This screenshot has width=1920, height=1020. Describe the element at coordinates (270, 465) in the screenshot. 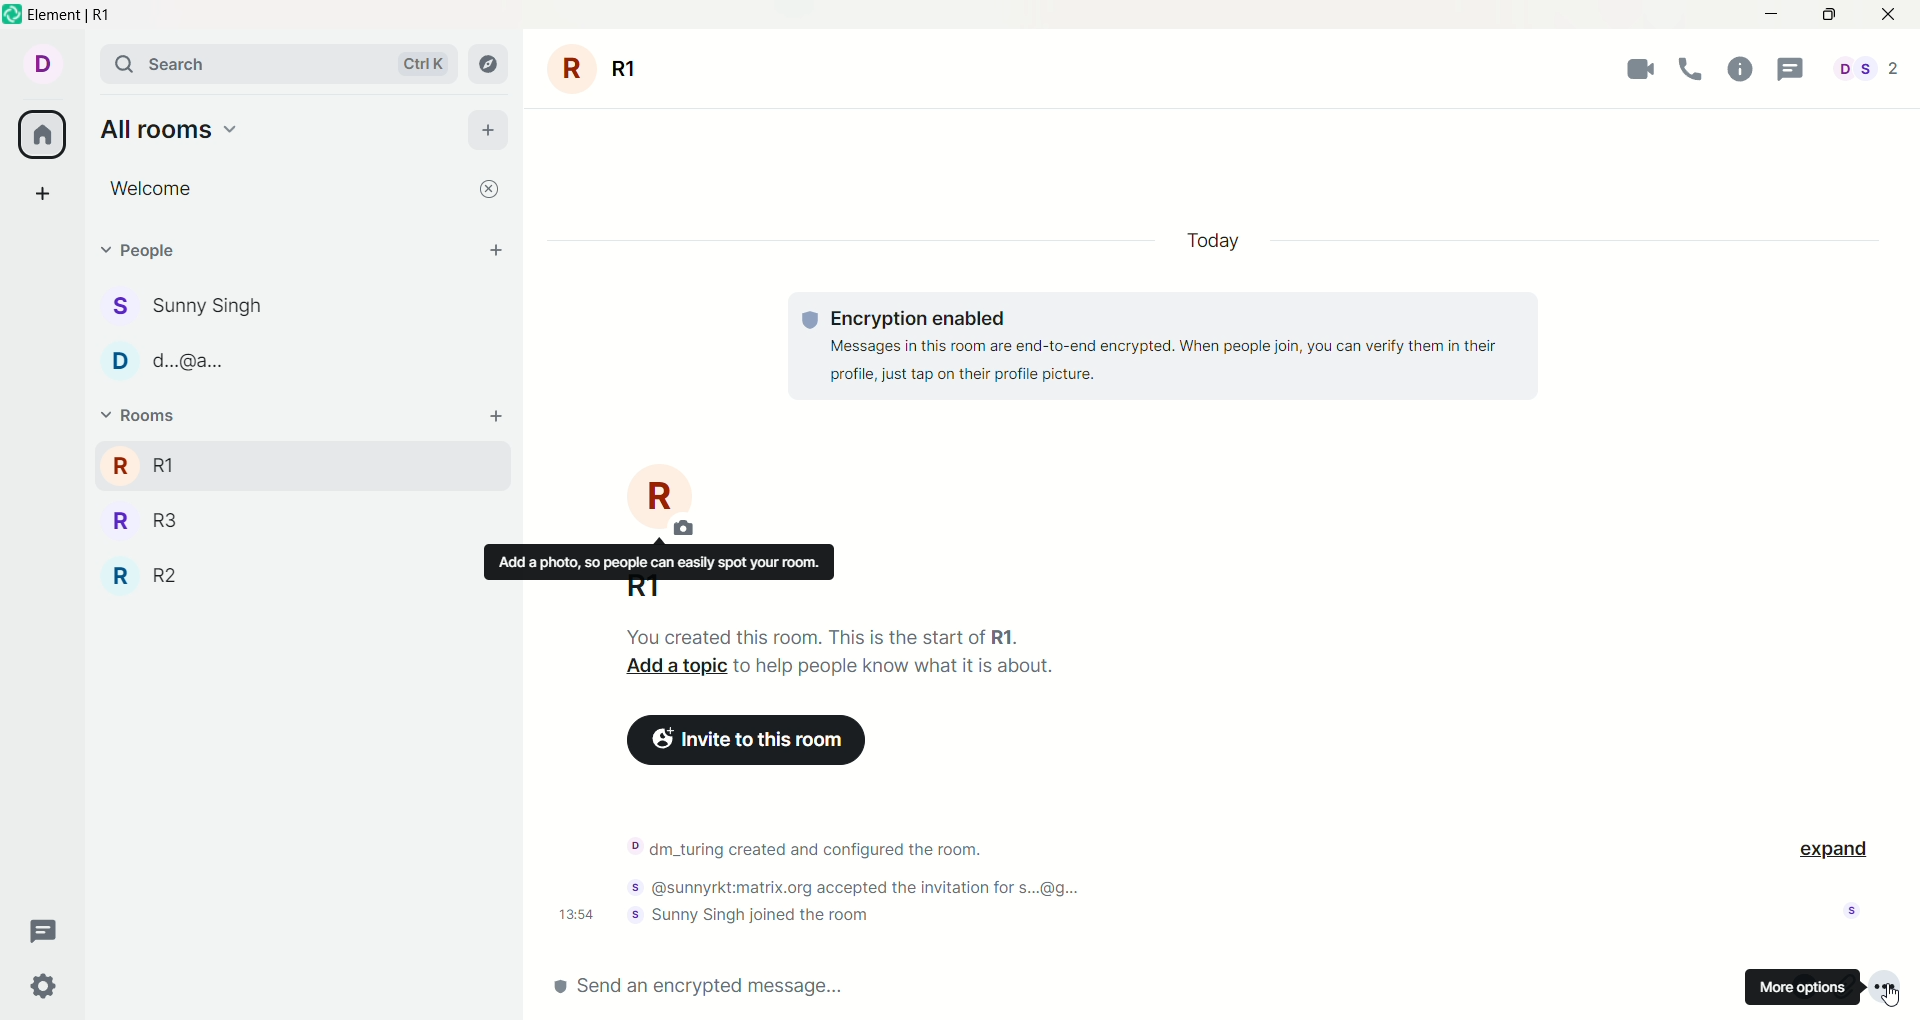

I see `R1 room` at that location.